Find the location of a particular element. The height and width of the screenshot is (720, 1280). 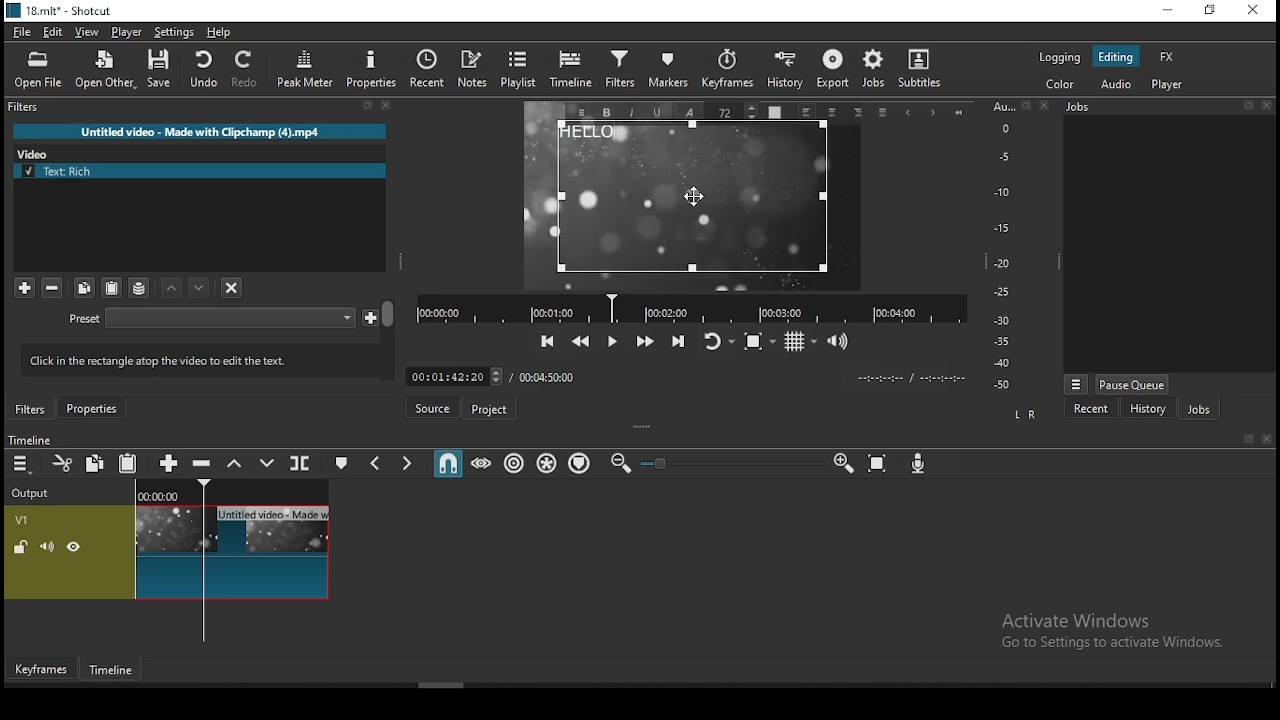

view is located at coordinates (87, 33).